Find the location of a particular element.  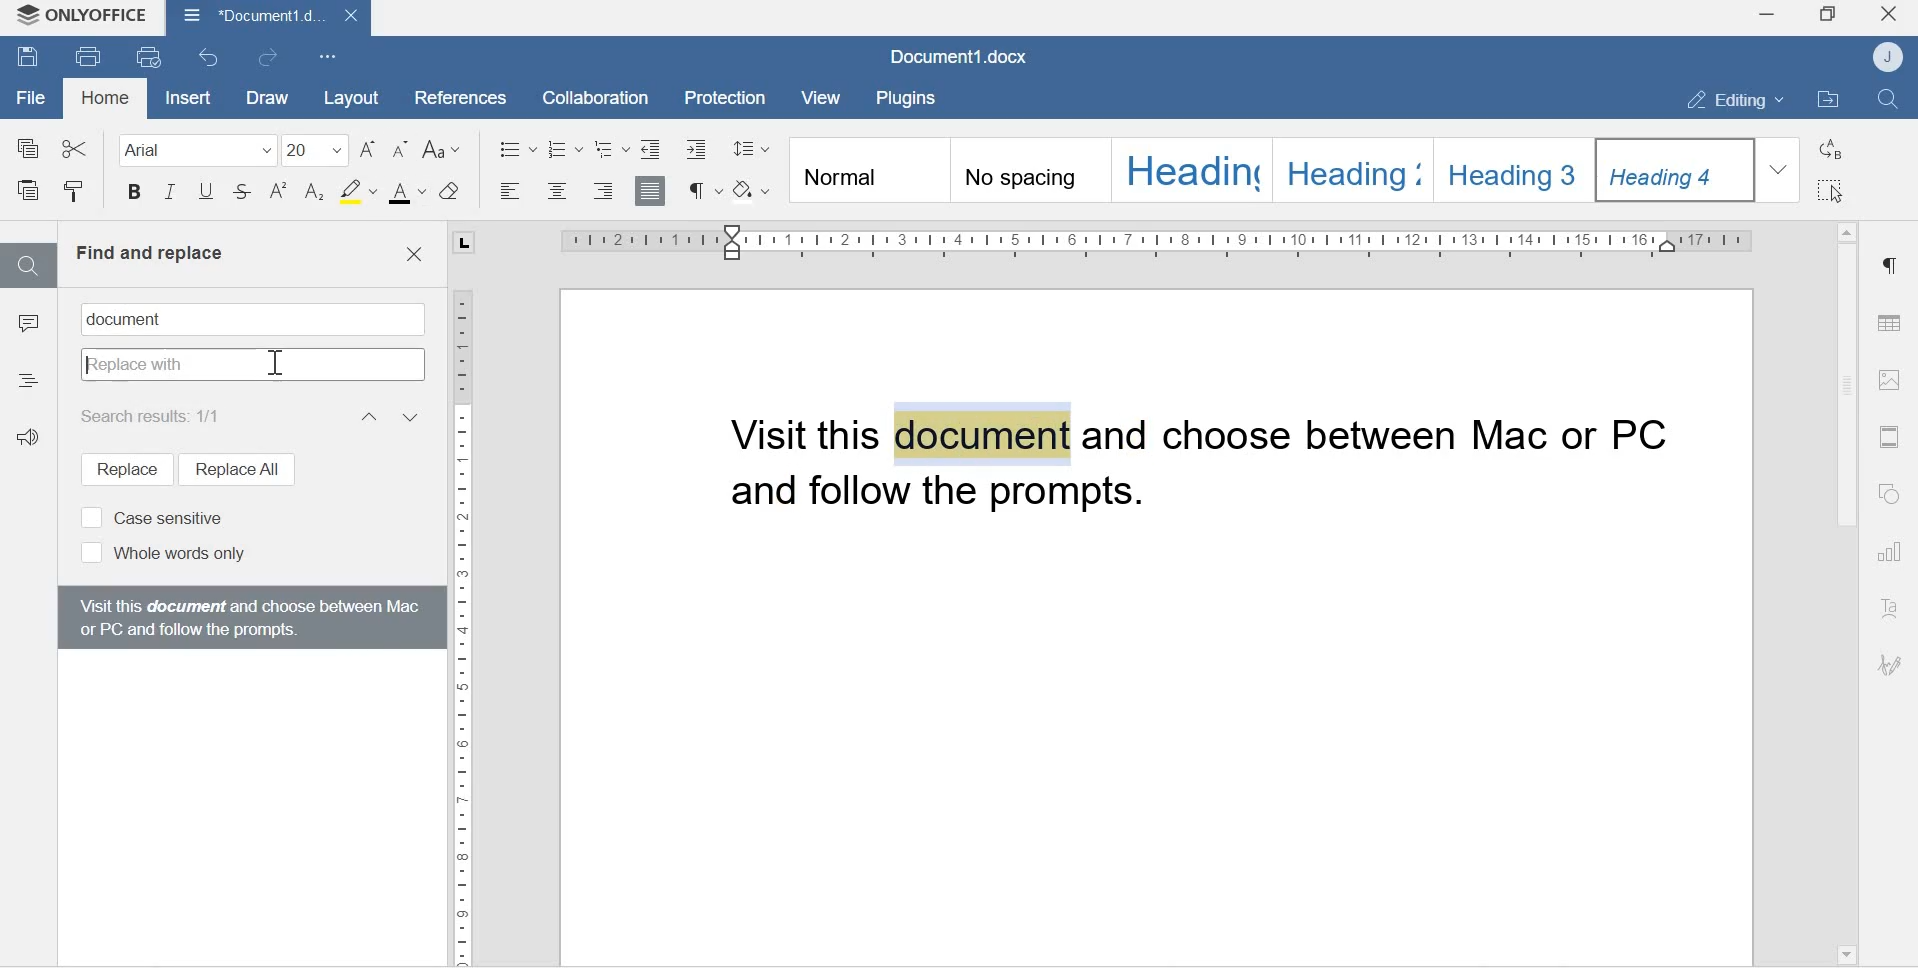

Comments is located at coordinates (28, 328).